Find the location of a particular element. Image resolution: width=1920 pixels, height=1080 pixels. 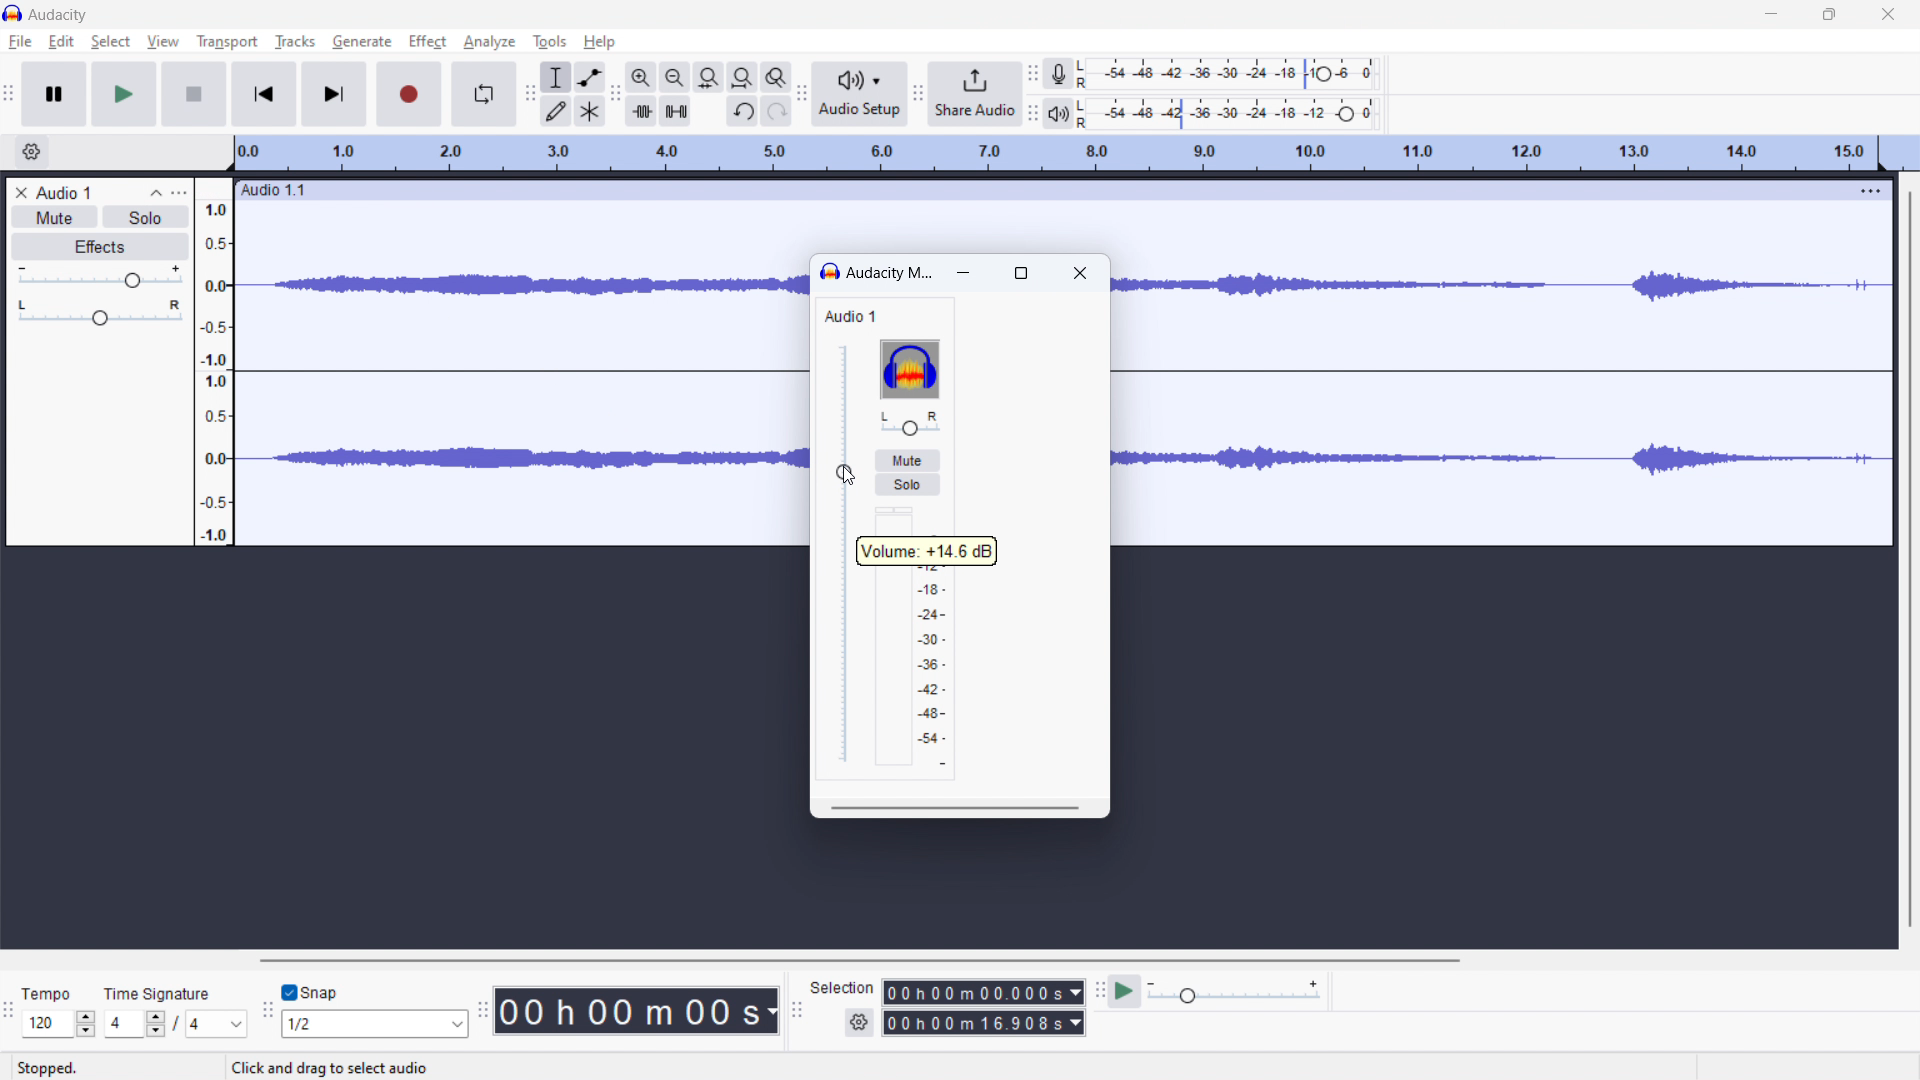

generate is located at coordinates (362, 41).